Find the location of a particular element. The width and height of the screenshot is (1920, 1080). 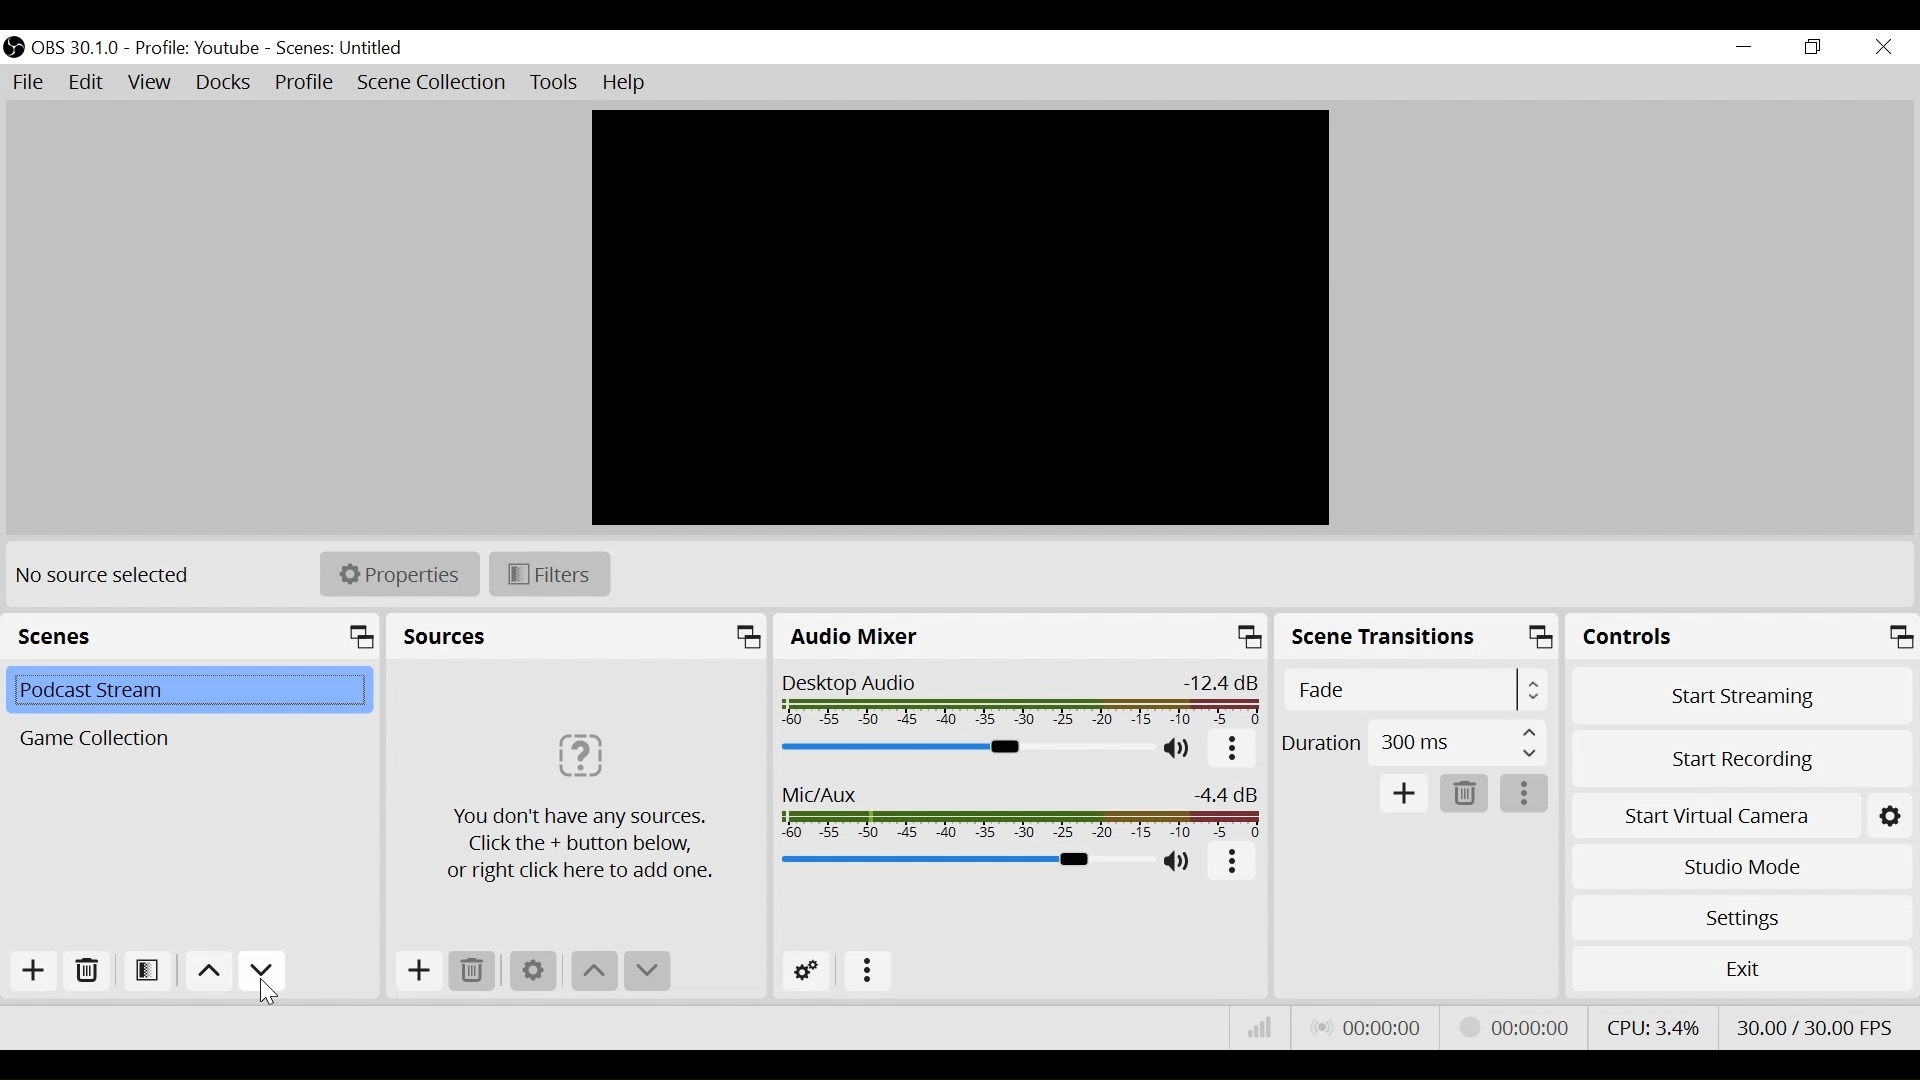

Mic/Aux is located at coordinates (1023, 812).